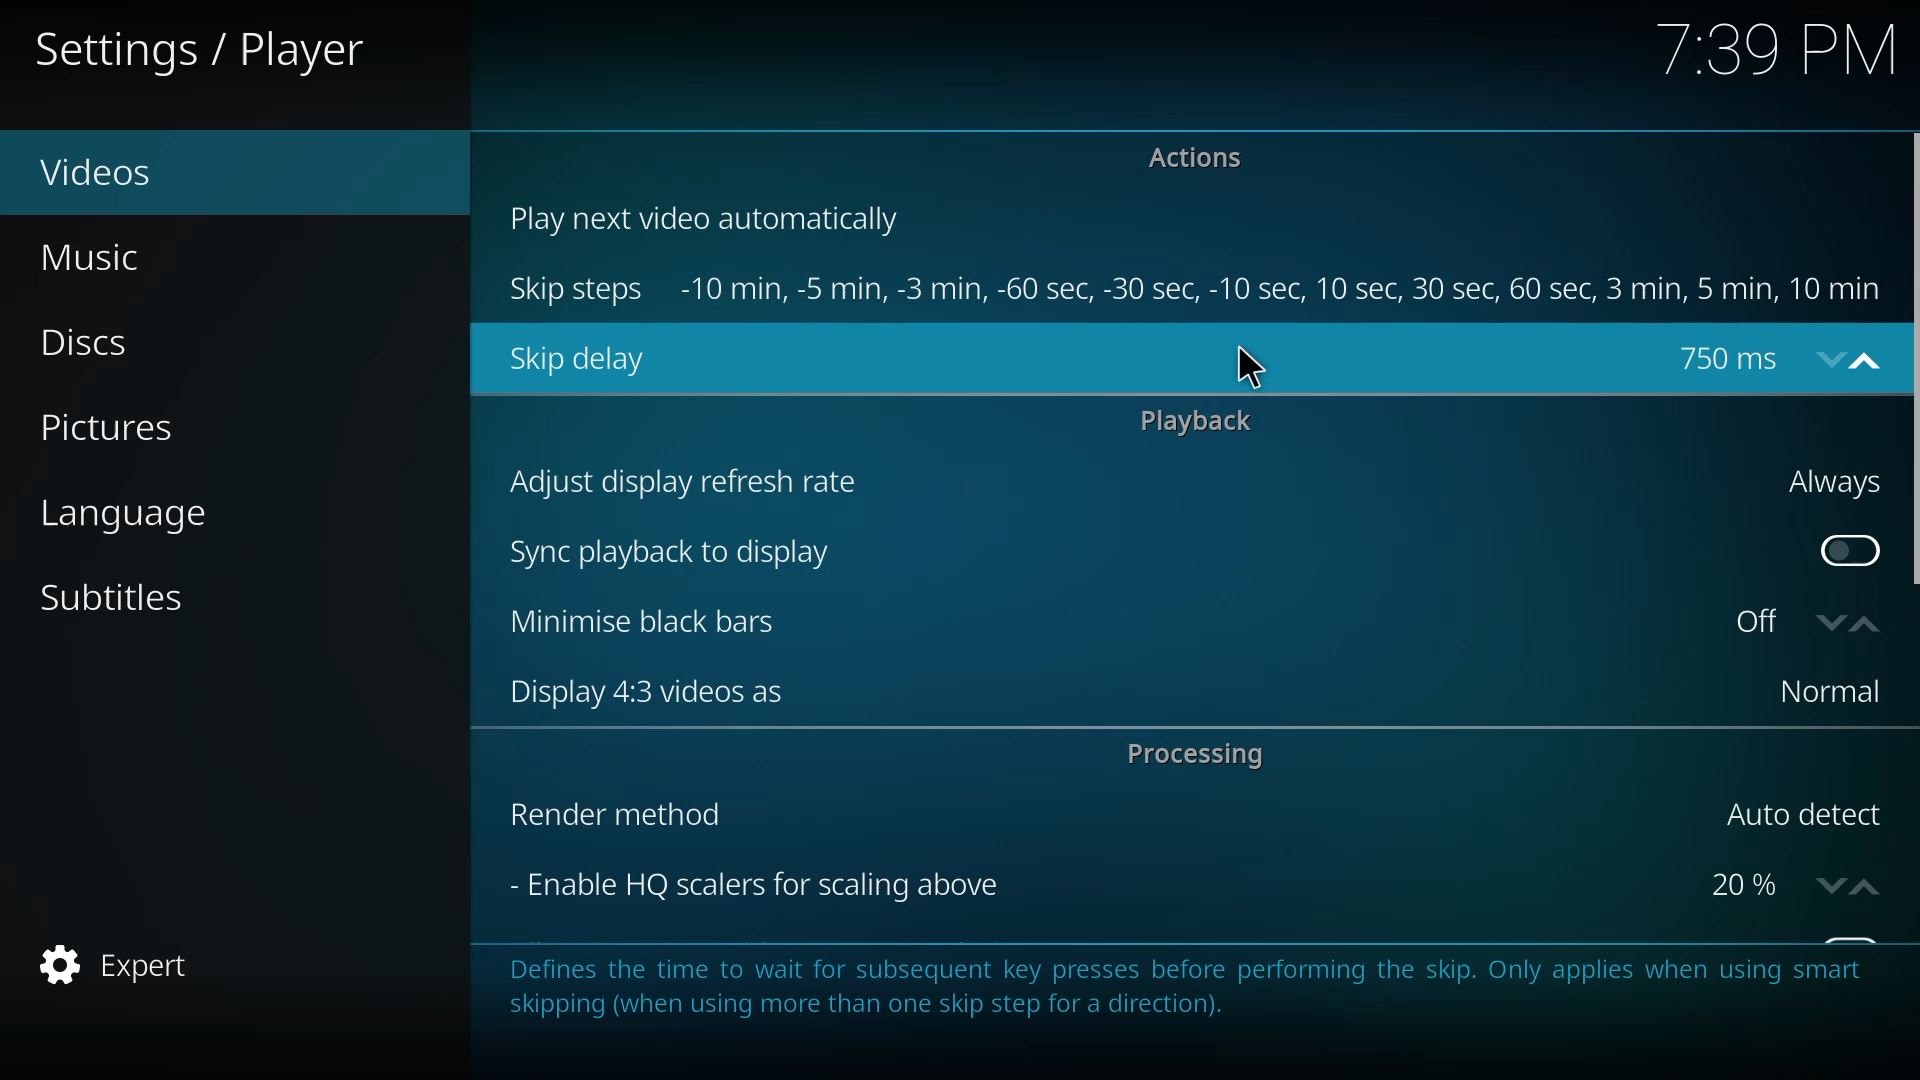  I want to click on scroll bar, so click(1917, 363).